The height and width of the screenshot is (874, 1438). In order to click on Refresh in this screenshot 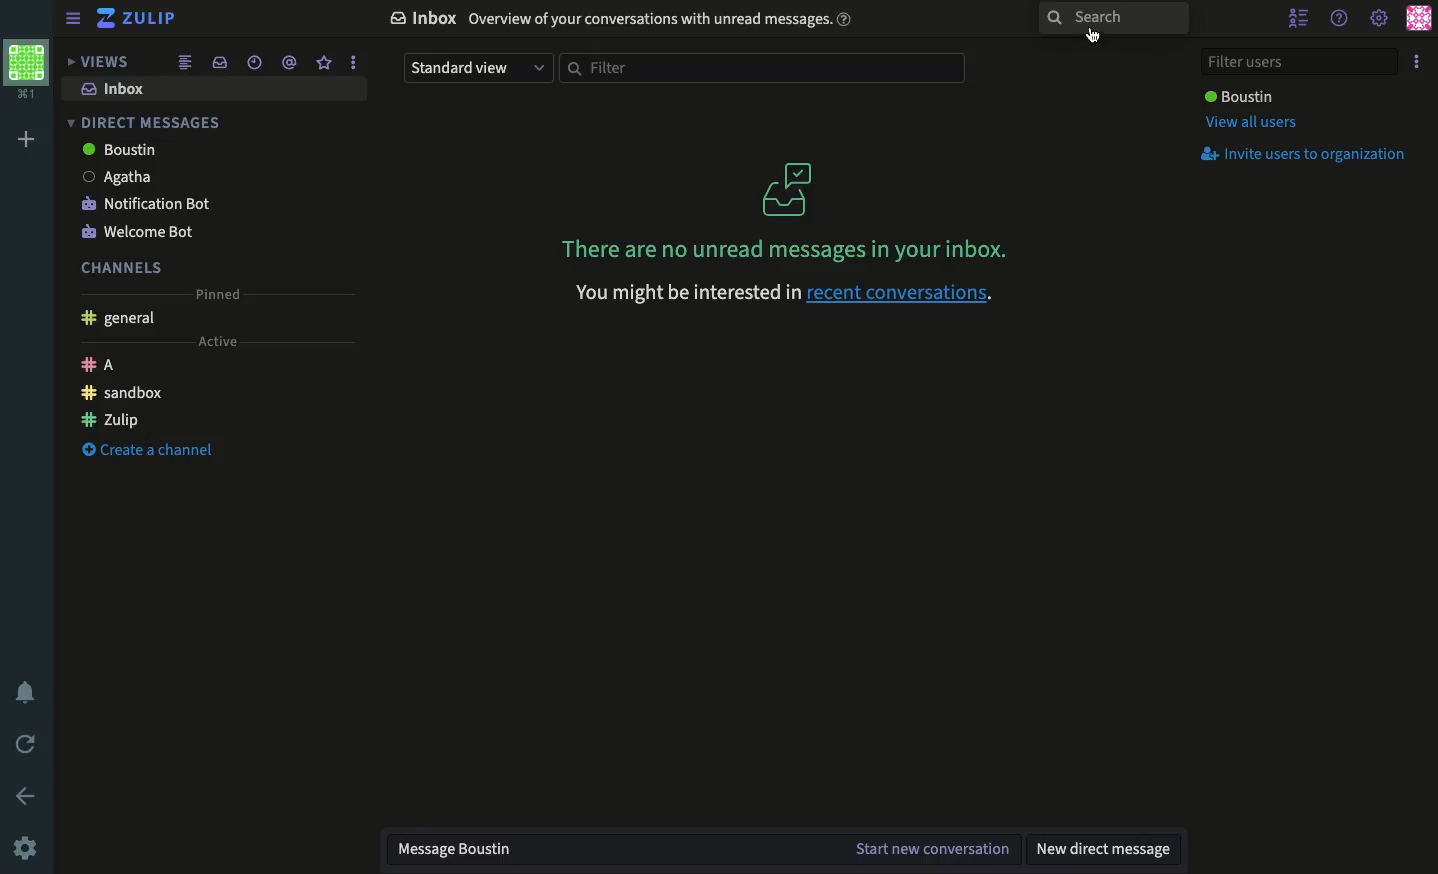, I will do `click(27, 746)`.